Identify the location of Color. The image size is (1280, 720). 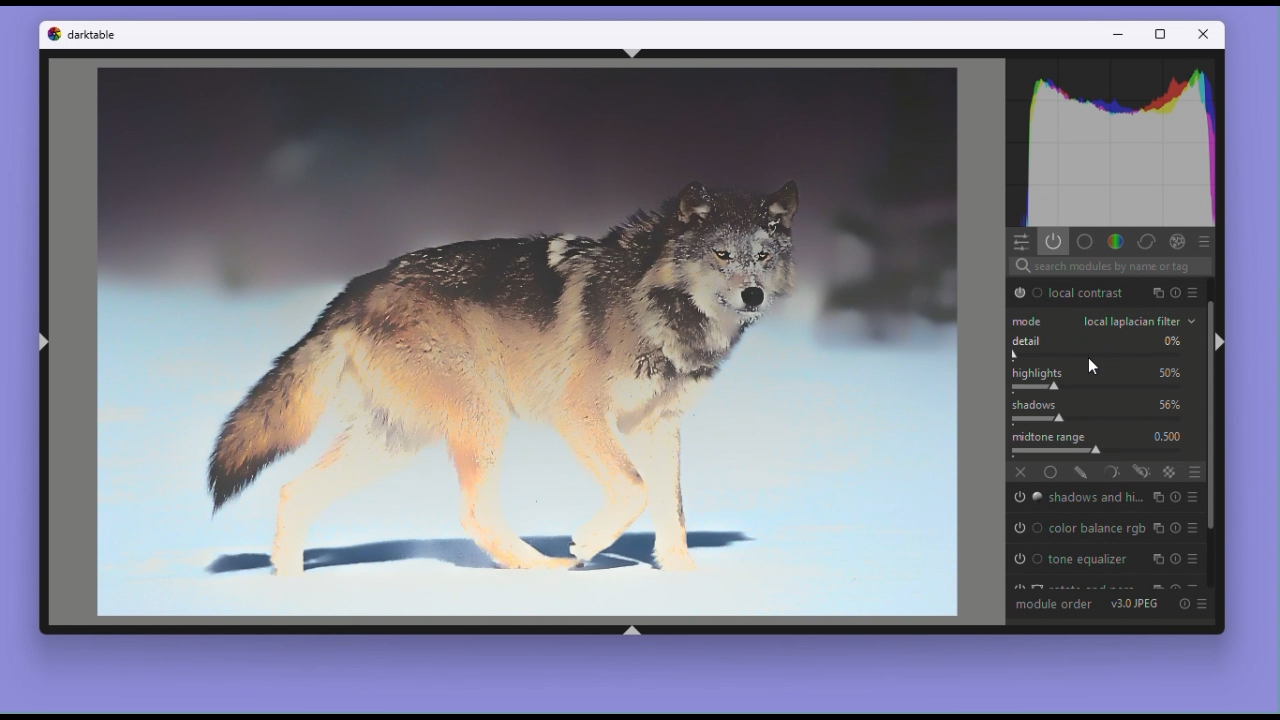
(1115, 241).